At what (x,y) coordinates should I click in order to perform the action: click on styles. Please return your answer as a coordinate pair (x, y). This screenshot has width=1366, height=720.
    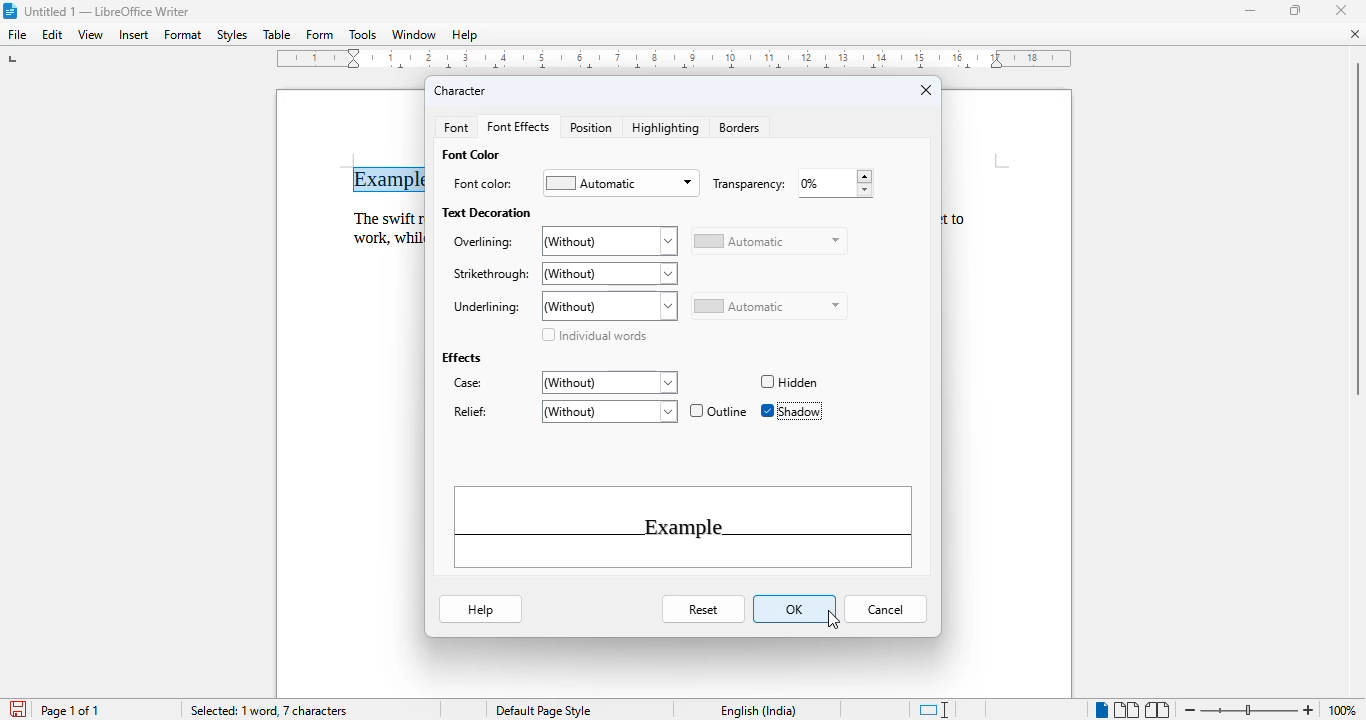
    Looking at the image, I should click on (233, 35).